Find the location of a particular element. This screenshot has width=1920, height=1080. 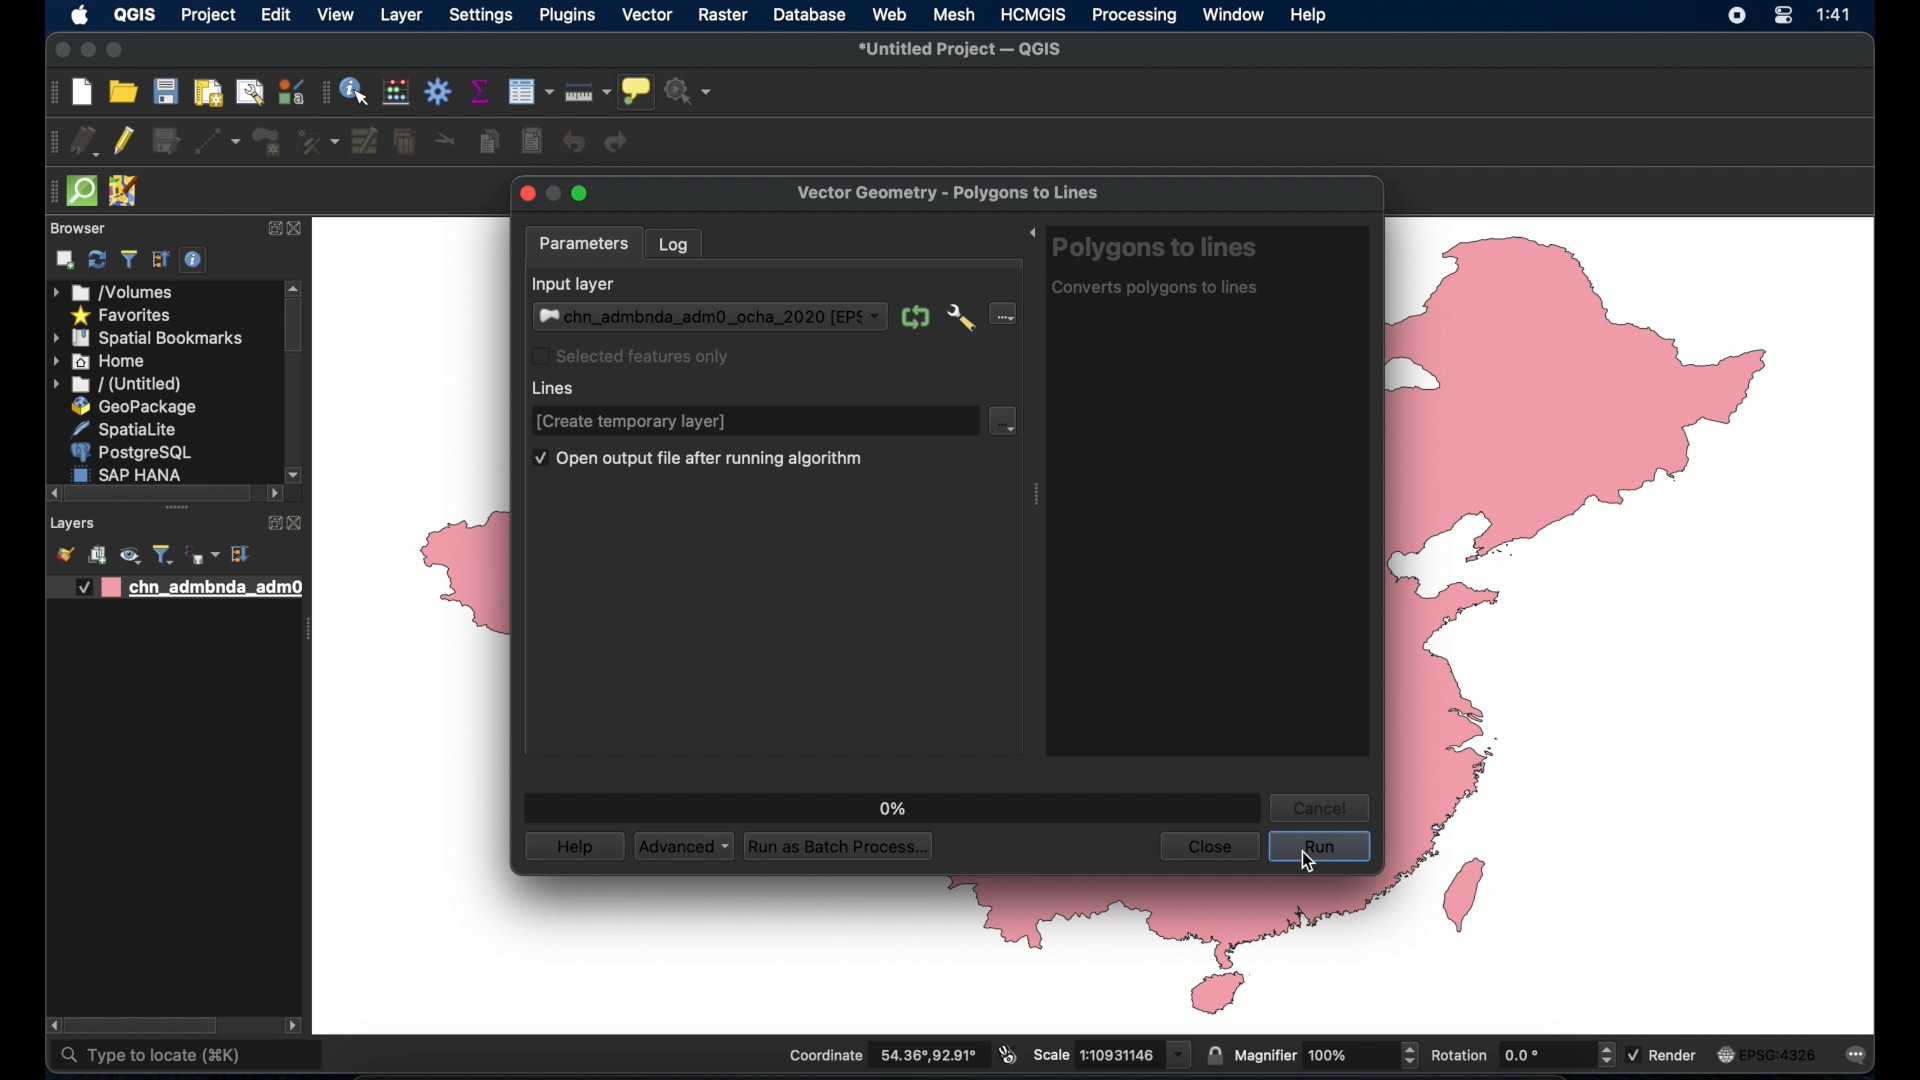

save edits is located at coordinates (165, 142).